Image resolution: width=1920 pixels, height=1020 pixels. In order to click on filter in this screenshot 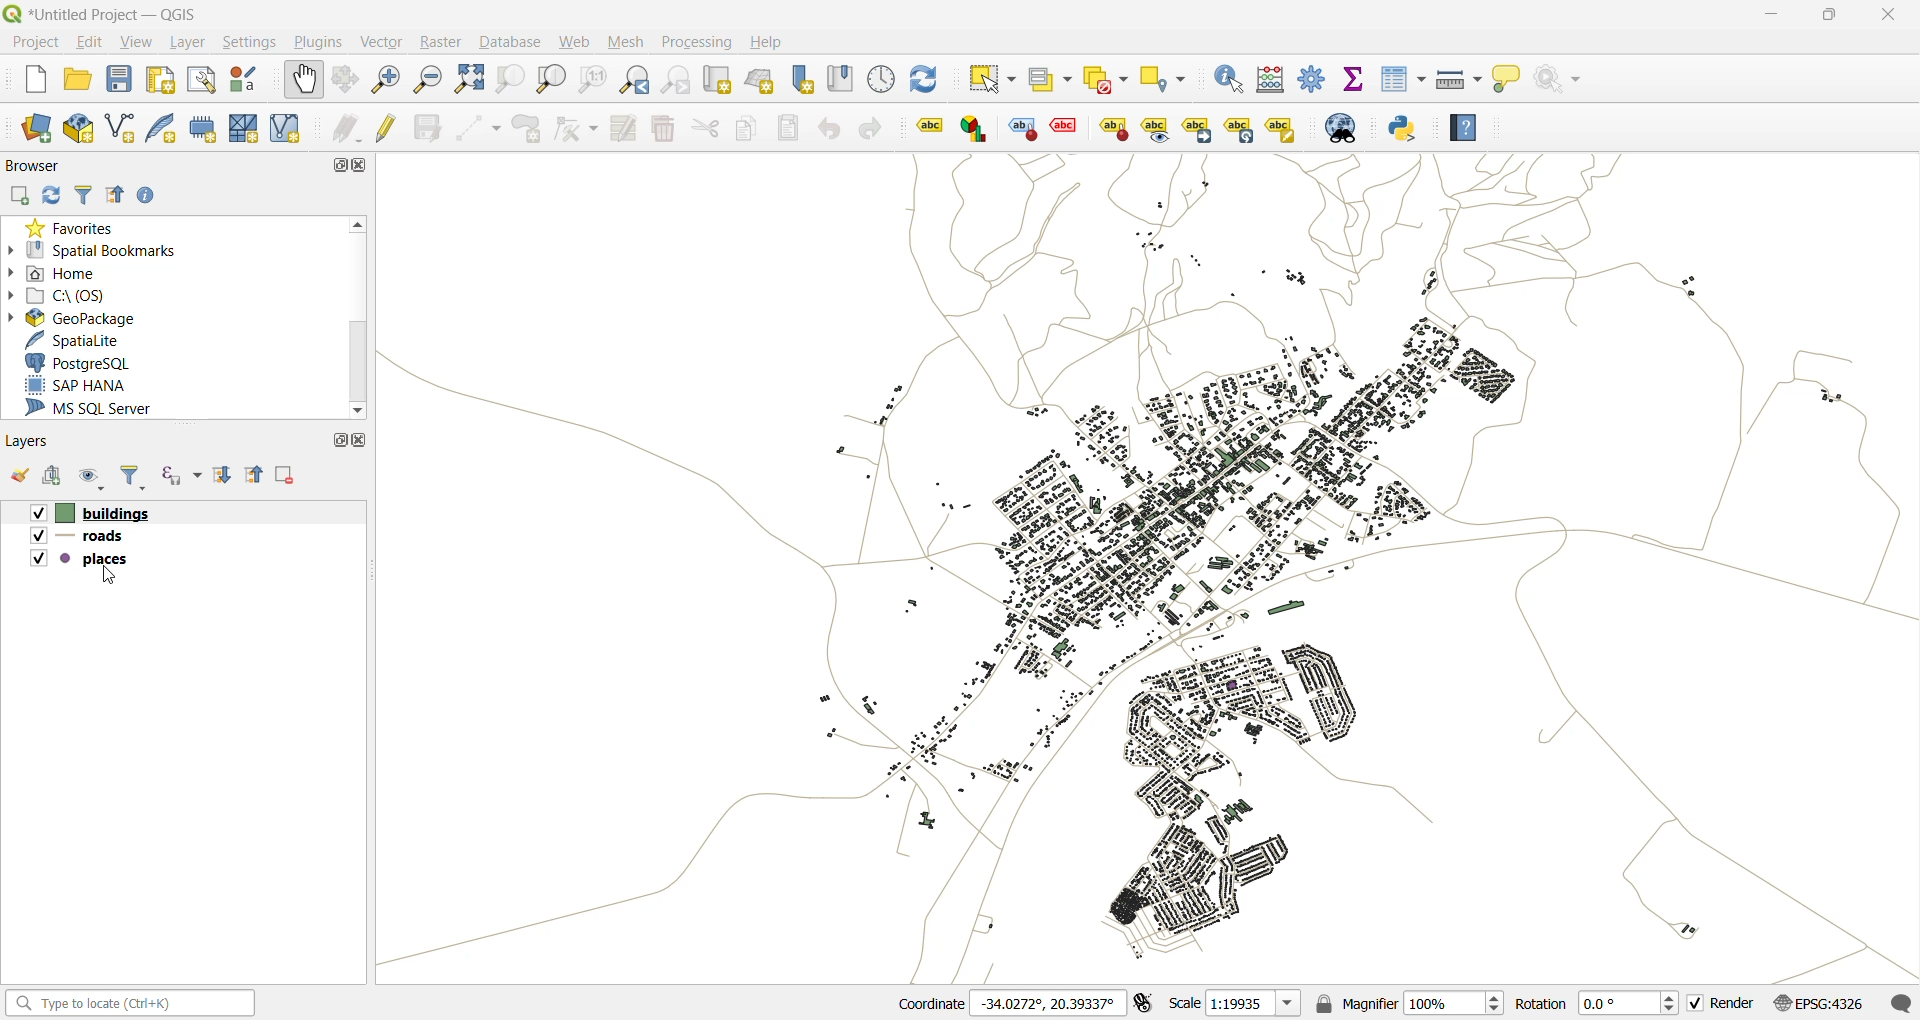, I will do `click(83, 193)`.